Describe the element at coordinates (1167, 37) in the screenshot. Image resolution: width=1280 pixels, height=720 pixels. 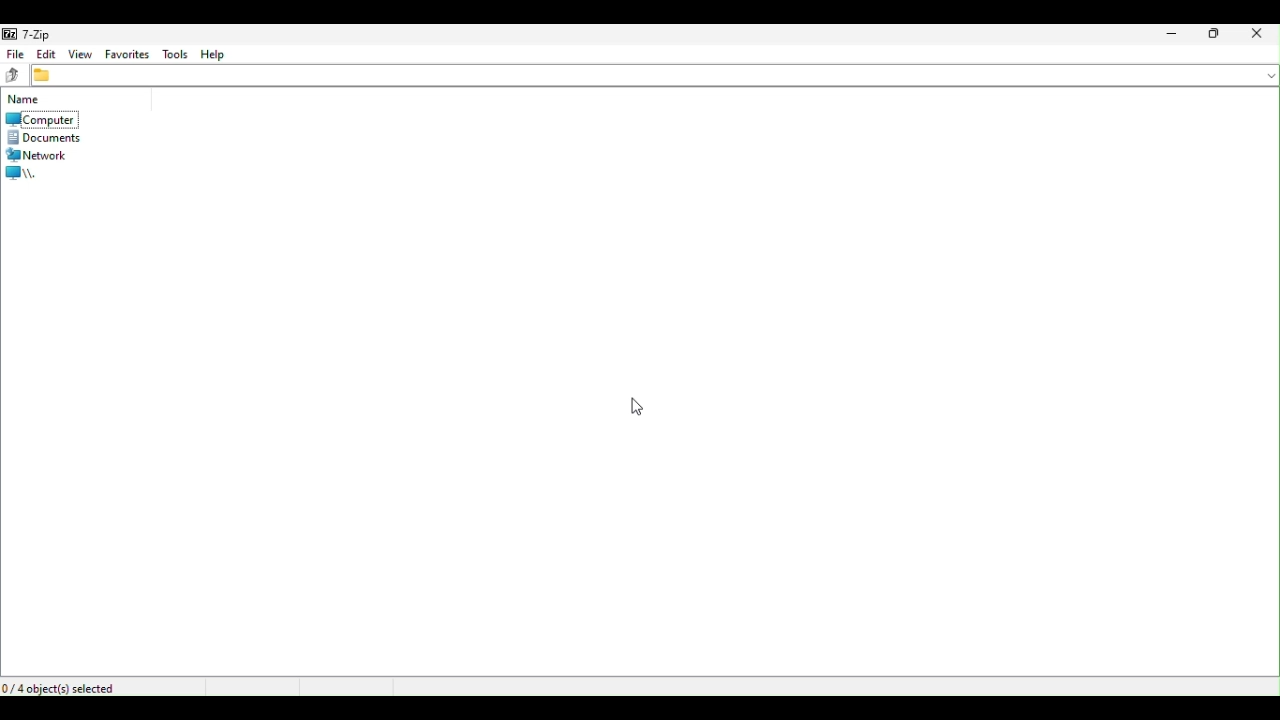
I see `Minimise` at that location.